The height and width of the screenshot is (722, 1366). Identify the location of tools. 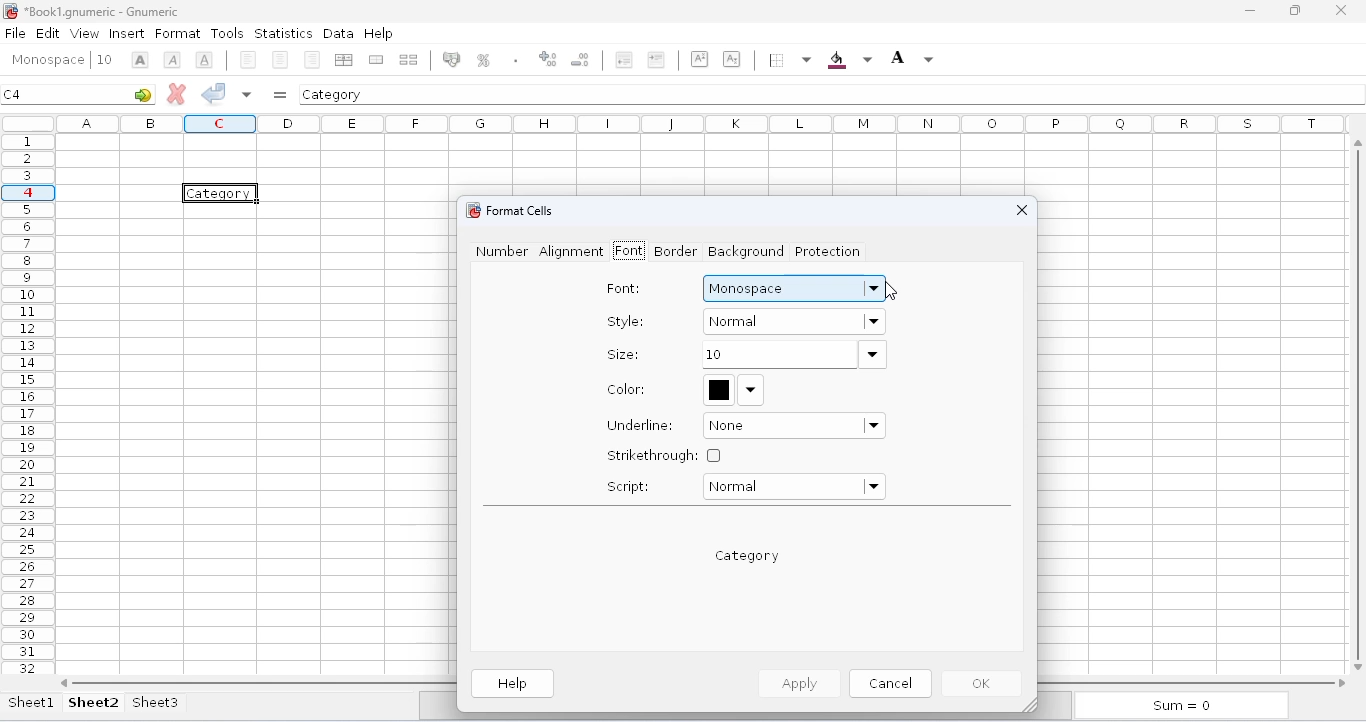
(227, 33).